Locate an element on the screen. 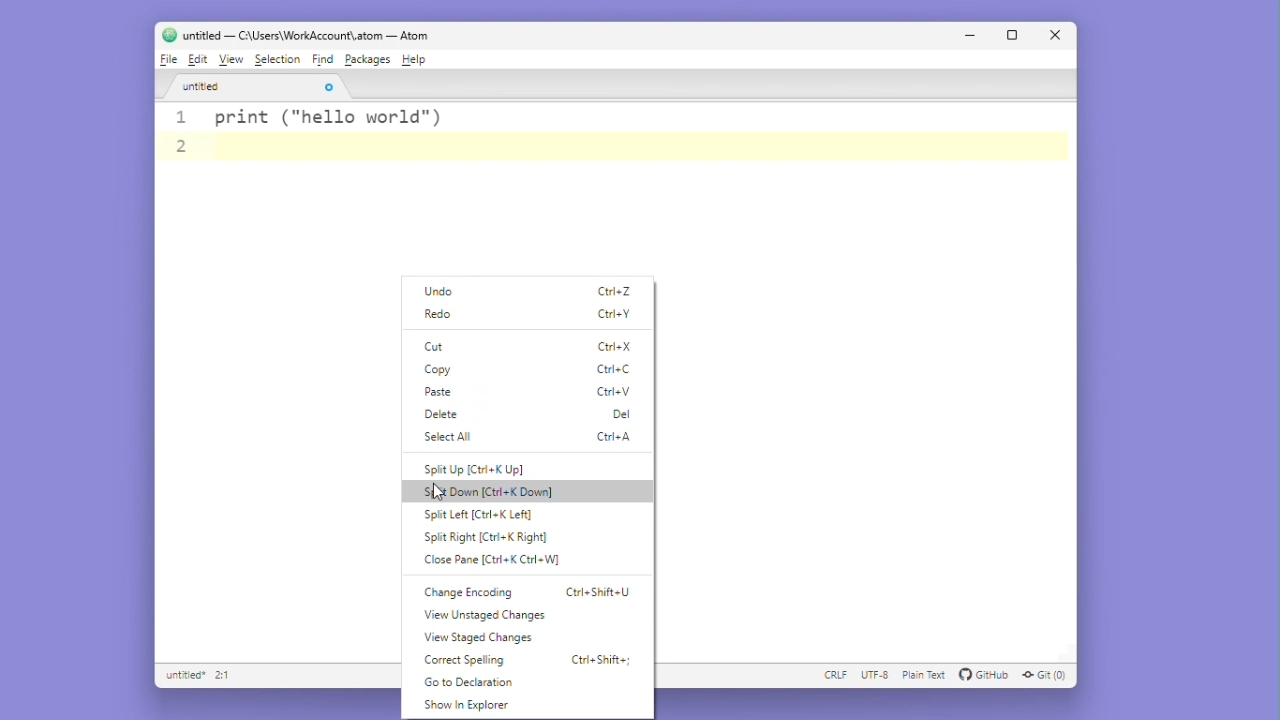 The height and width of the screenshot is (720, 1280). ctrl+z is located at coordinates (617, 291).